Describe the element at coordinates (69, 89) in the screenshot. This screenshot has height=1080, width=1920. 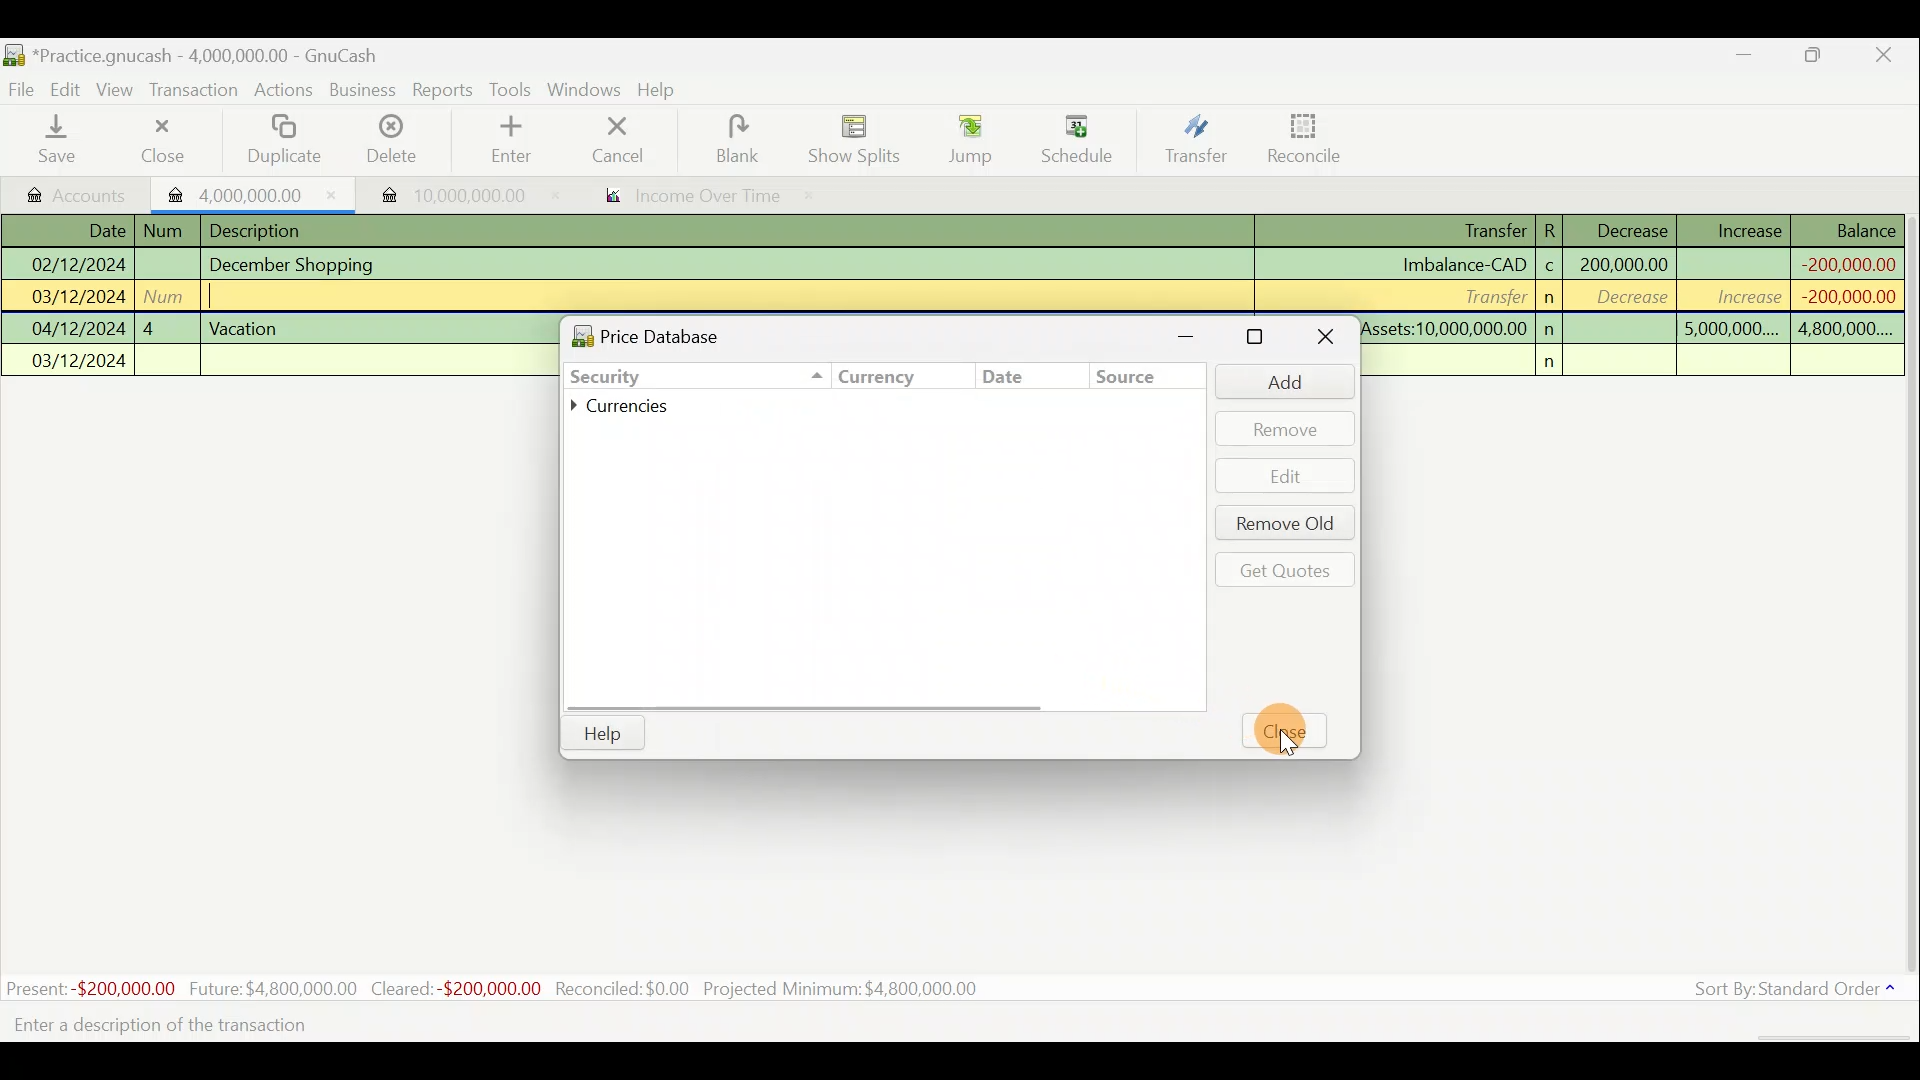
I see `Edit` at that location.